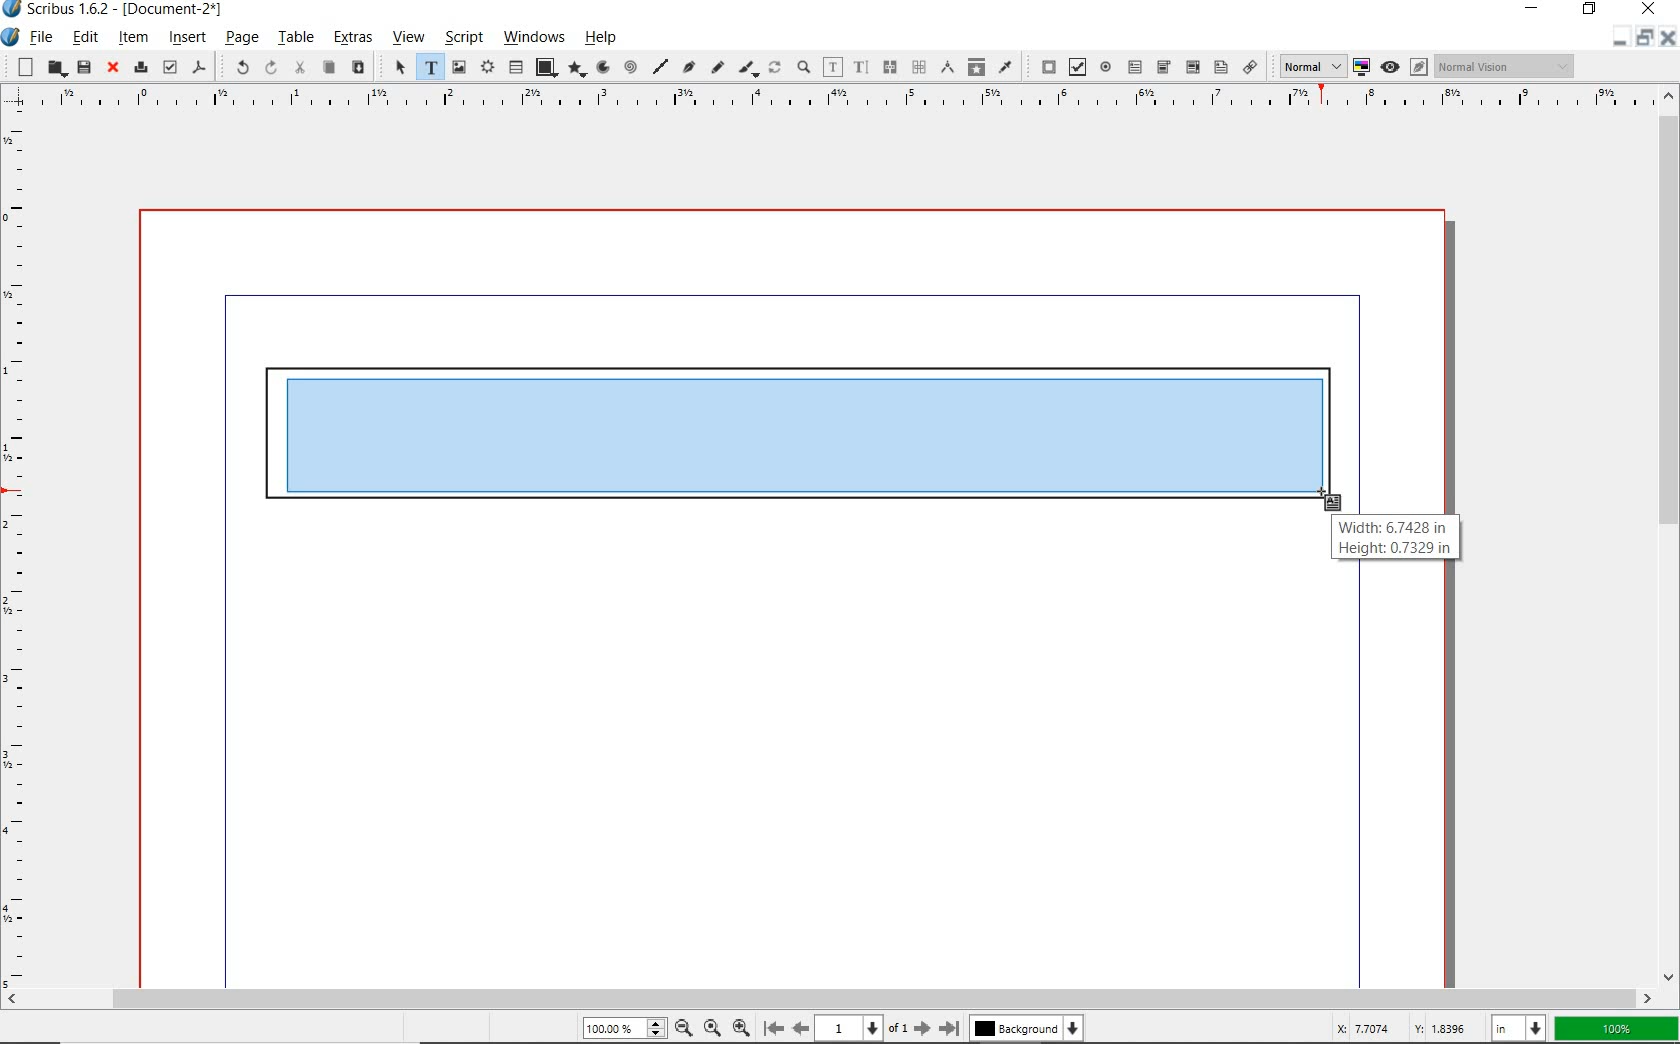  What do you see at coordinates (808, 439) in the screenshot?
I see `drawing text frame` at bounding box center [808, 439].